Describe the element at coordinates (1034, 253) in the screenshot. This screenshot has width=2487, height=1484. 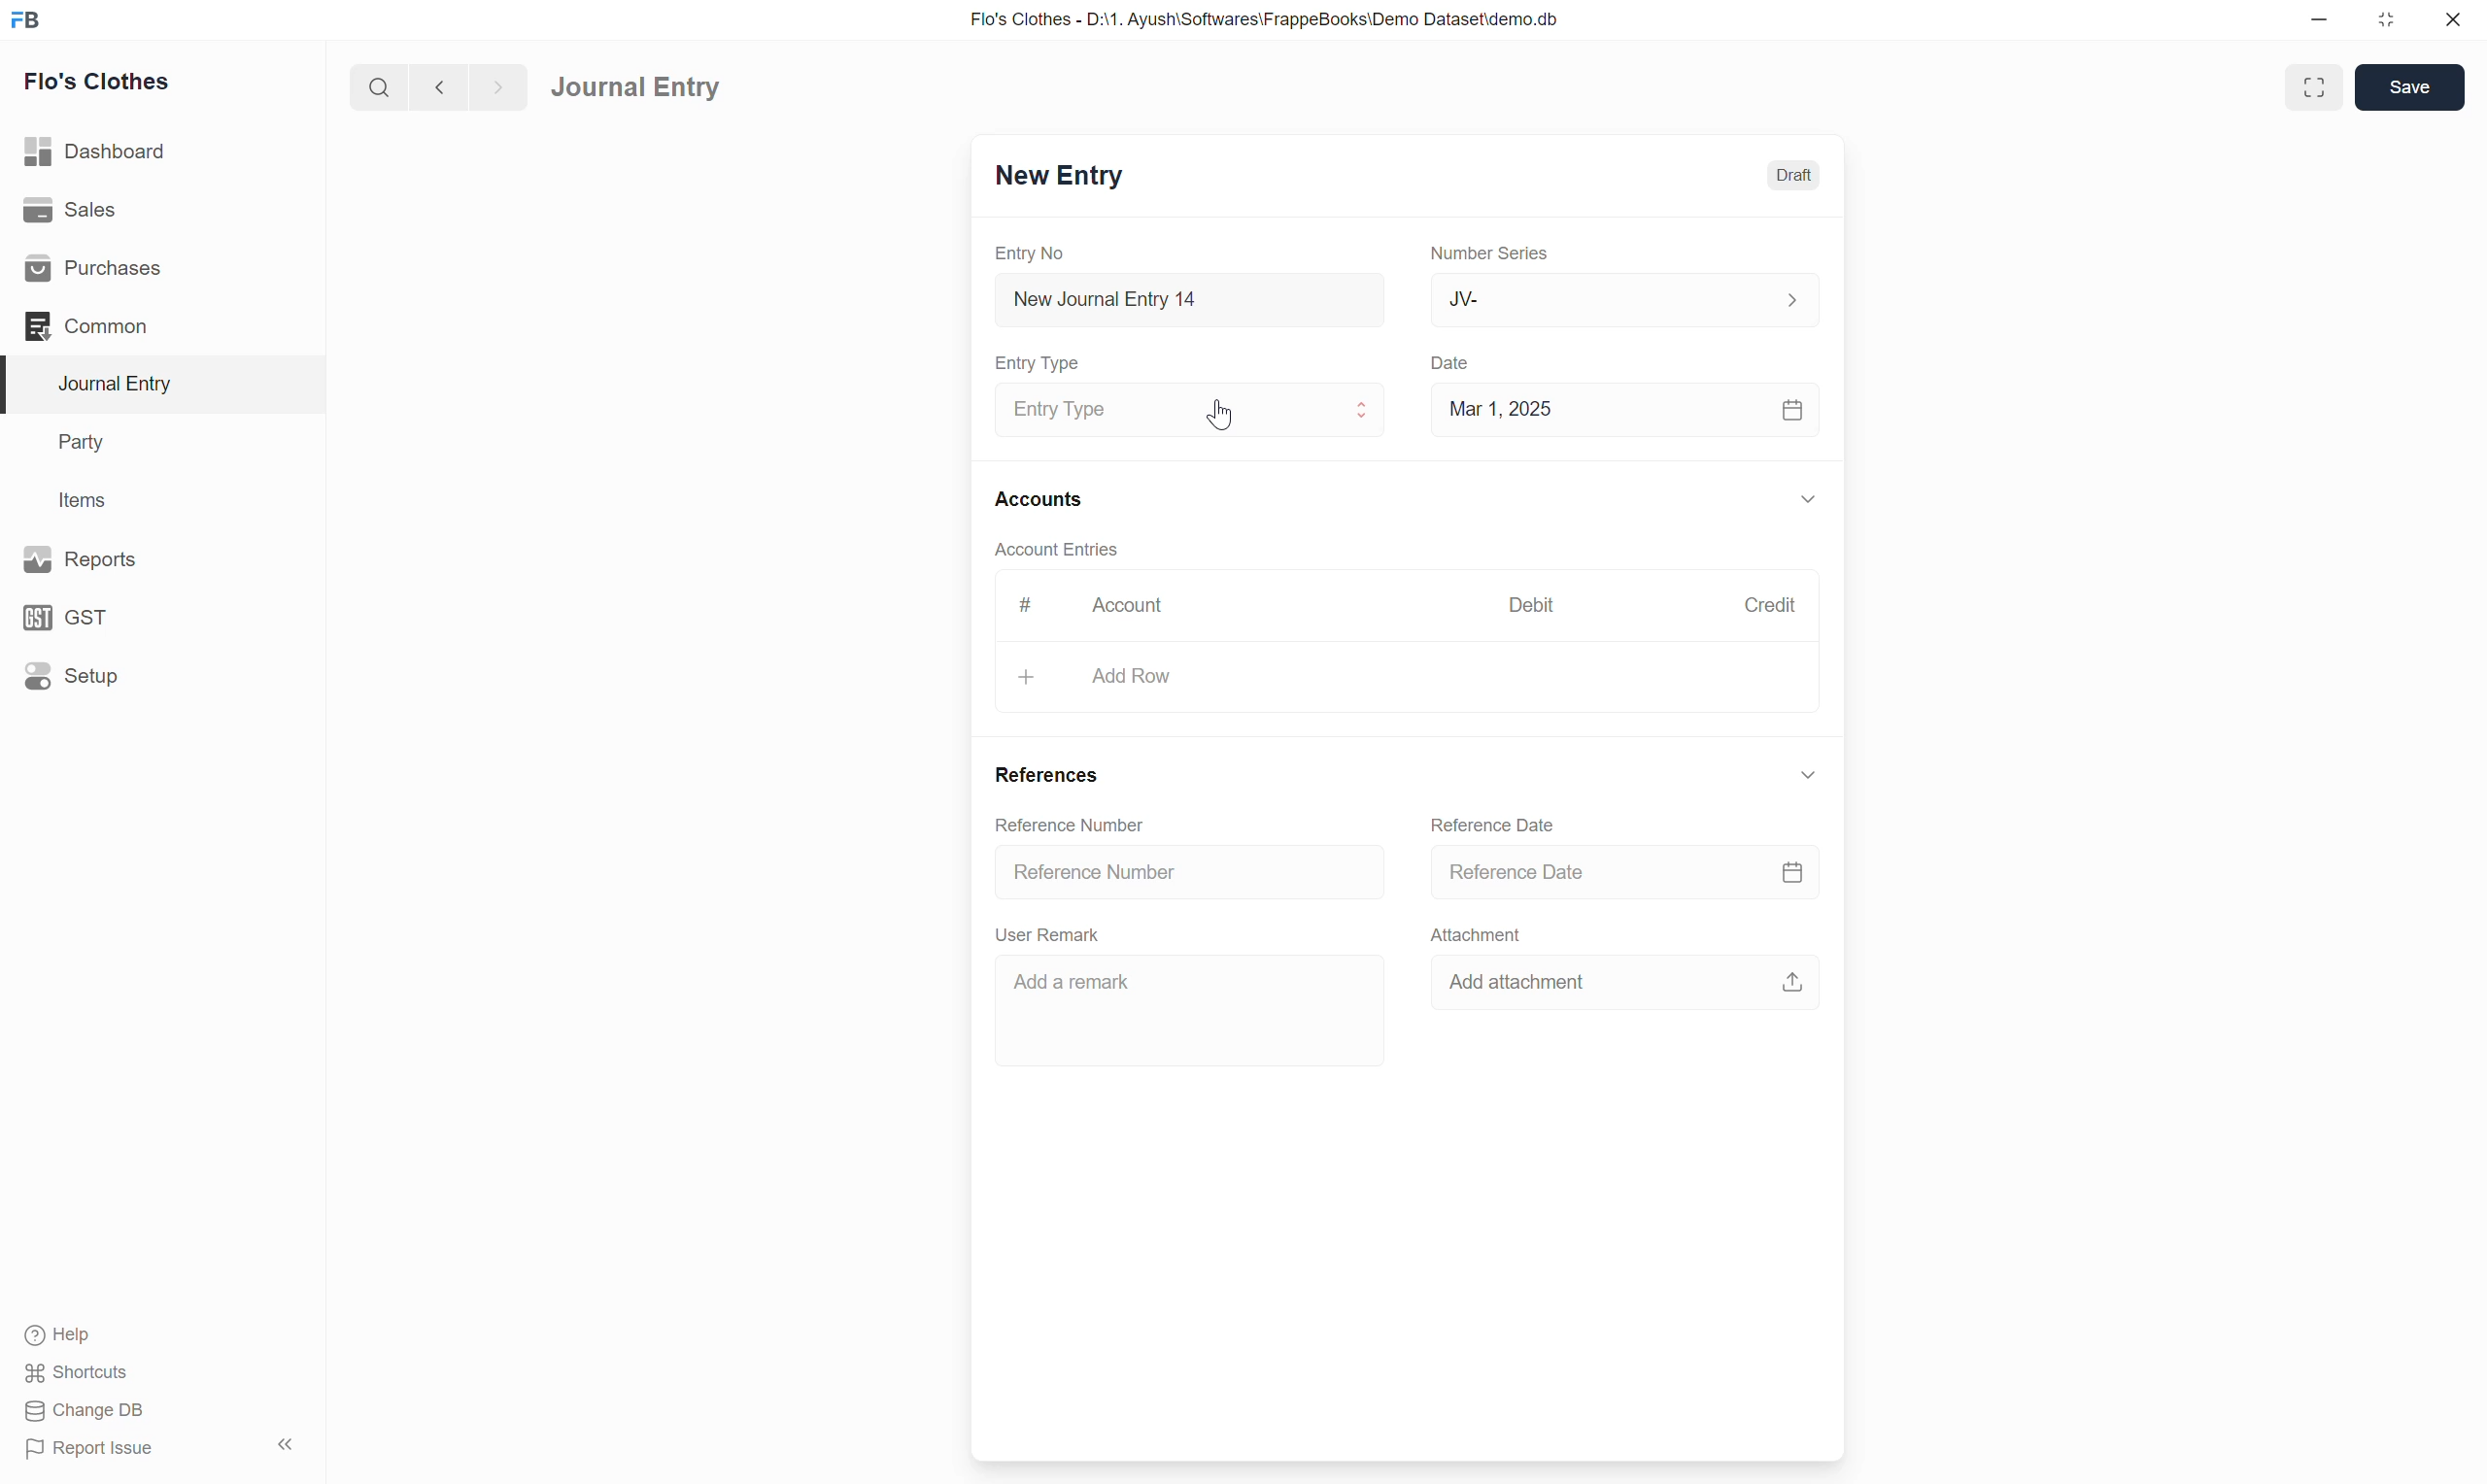
I see `Entry No` at that location.